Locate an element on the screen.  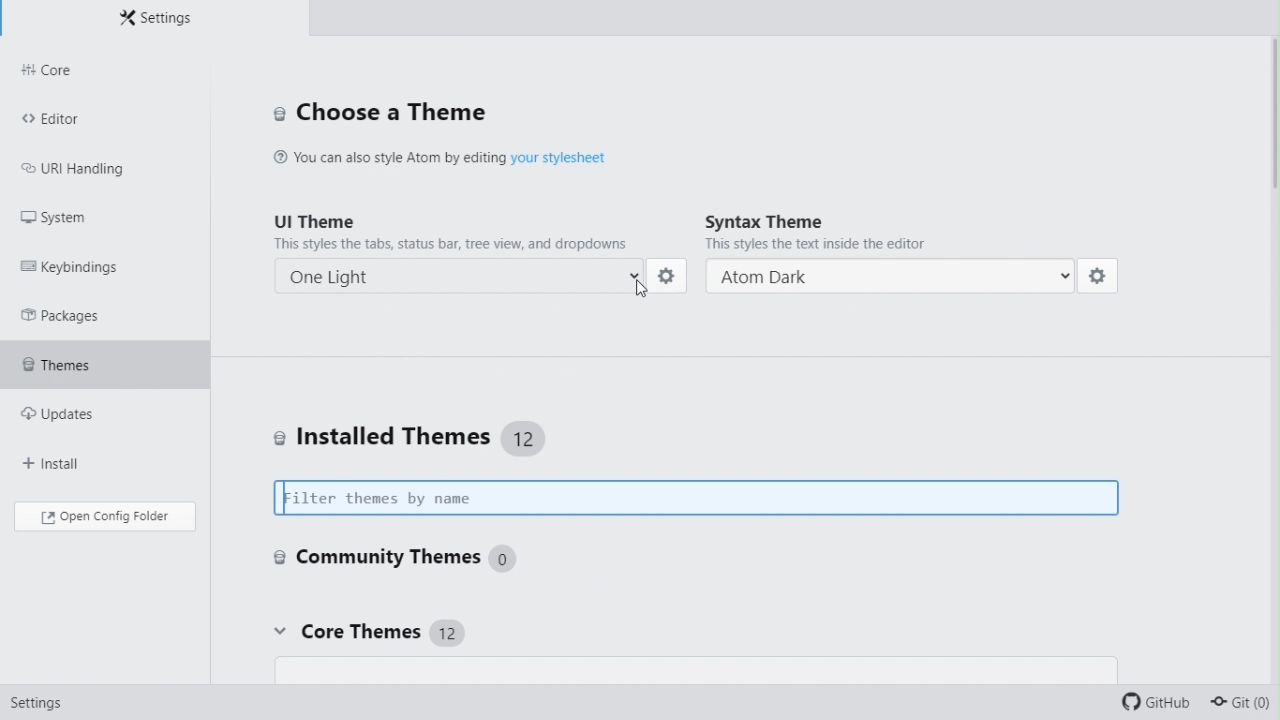
Themes is located at coordinates (82, 368).